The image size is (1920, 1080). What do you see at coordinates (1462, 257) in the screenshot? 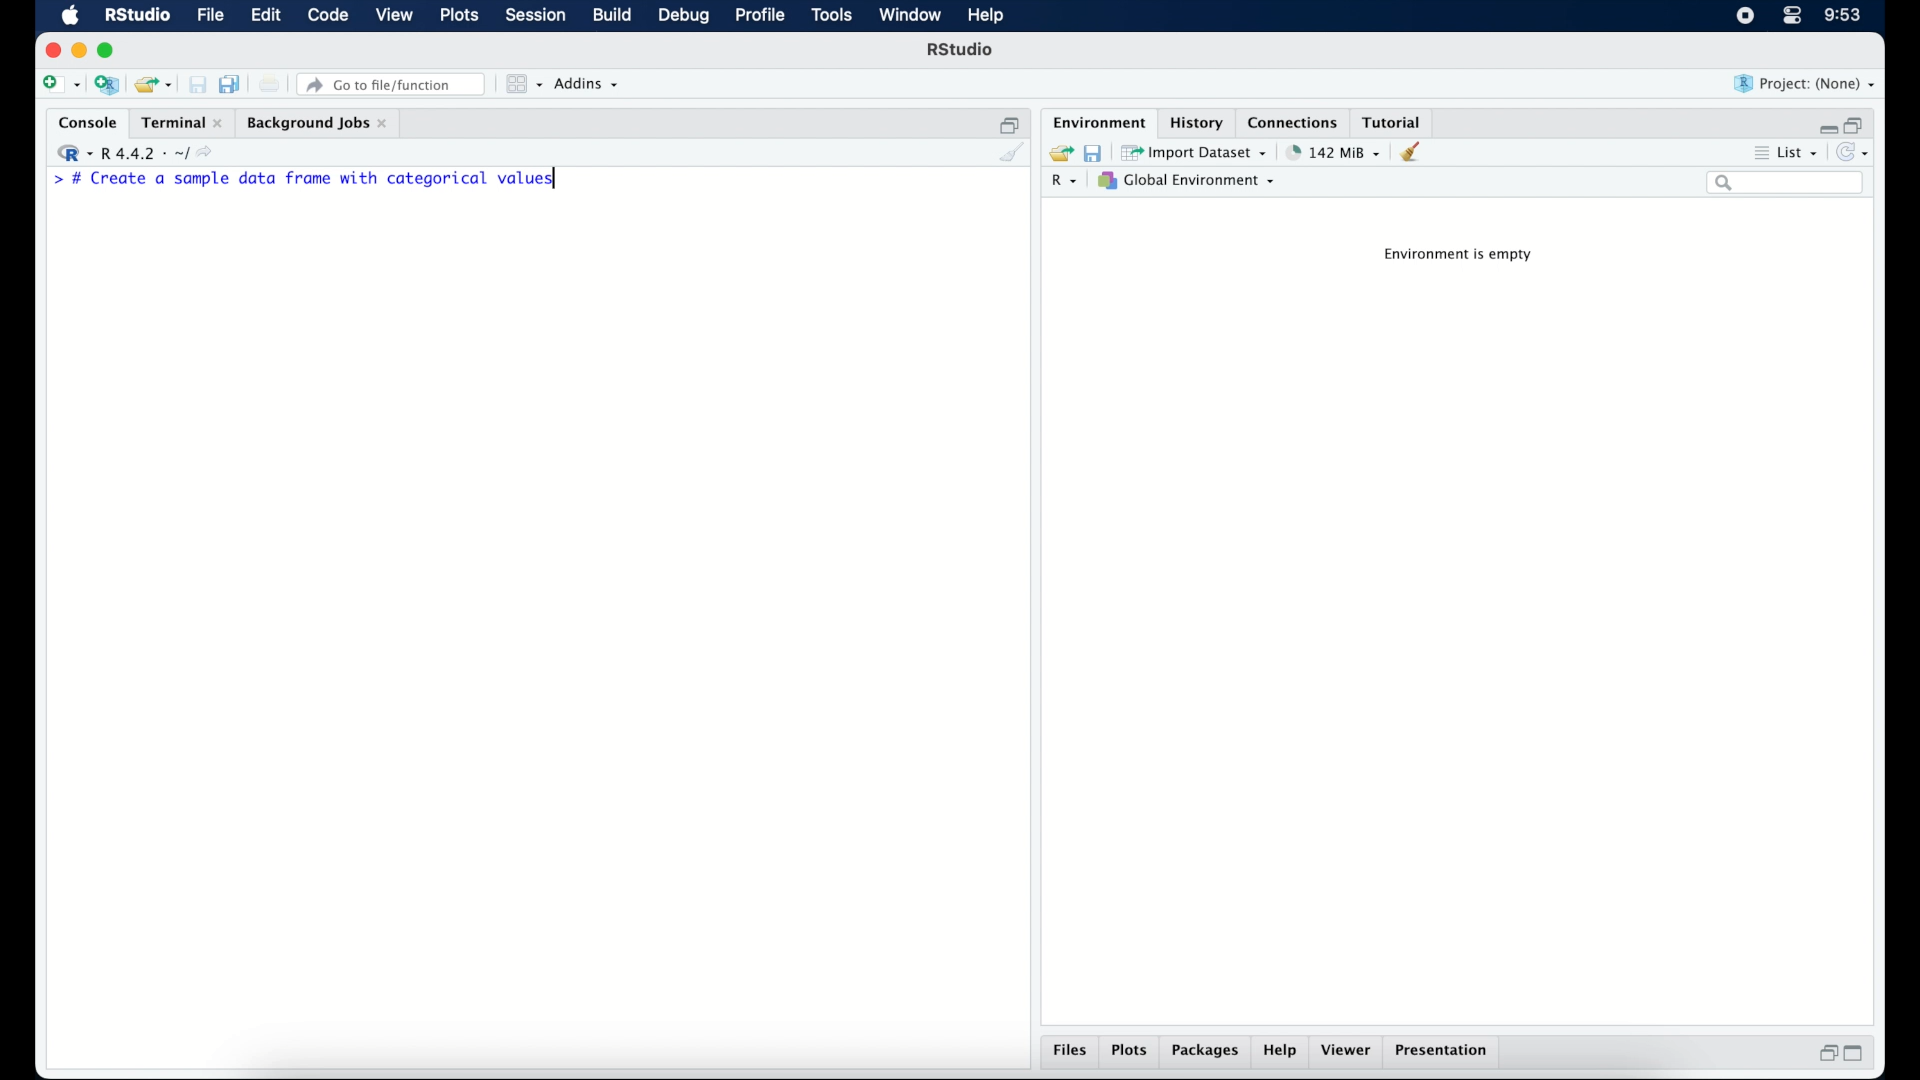
I see `environment is empty` at bounding box center [1462, 257].